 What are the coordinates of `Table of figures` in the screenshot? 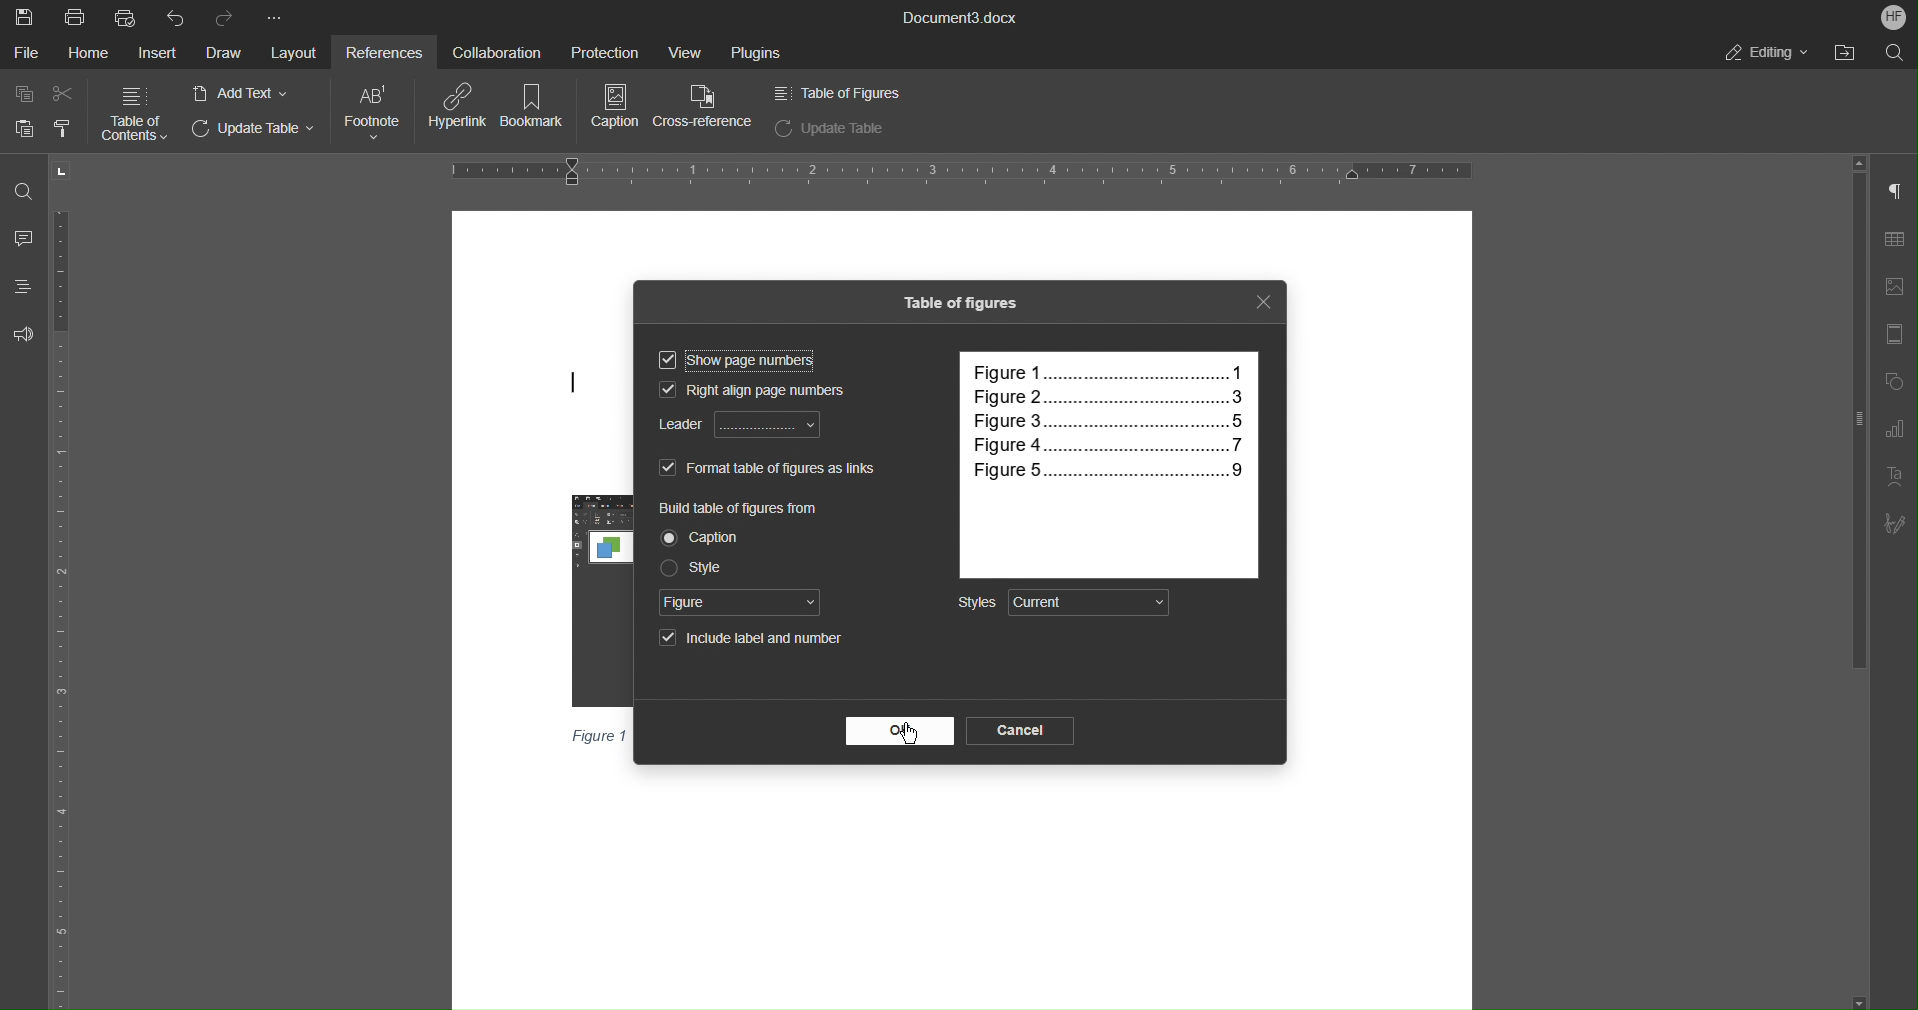 It's located at (959, 304).